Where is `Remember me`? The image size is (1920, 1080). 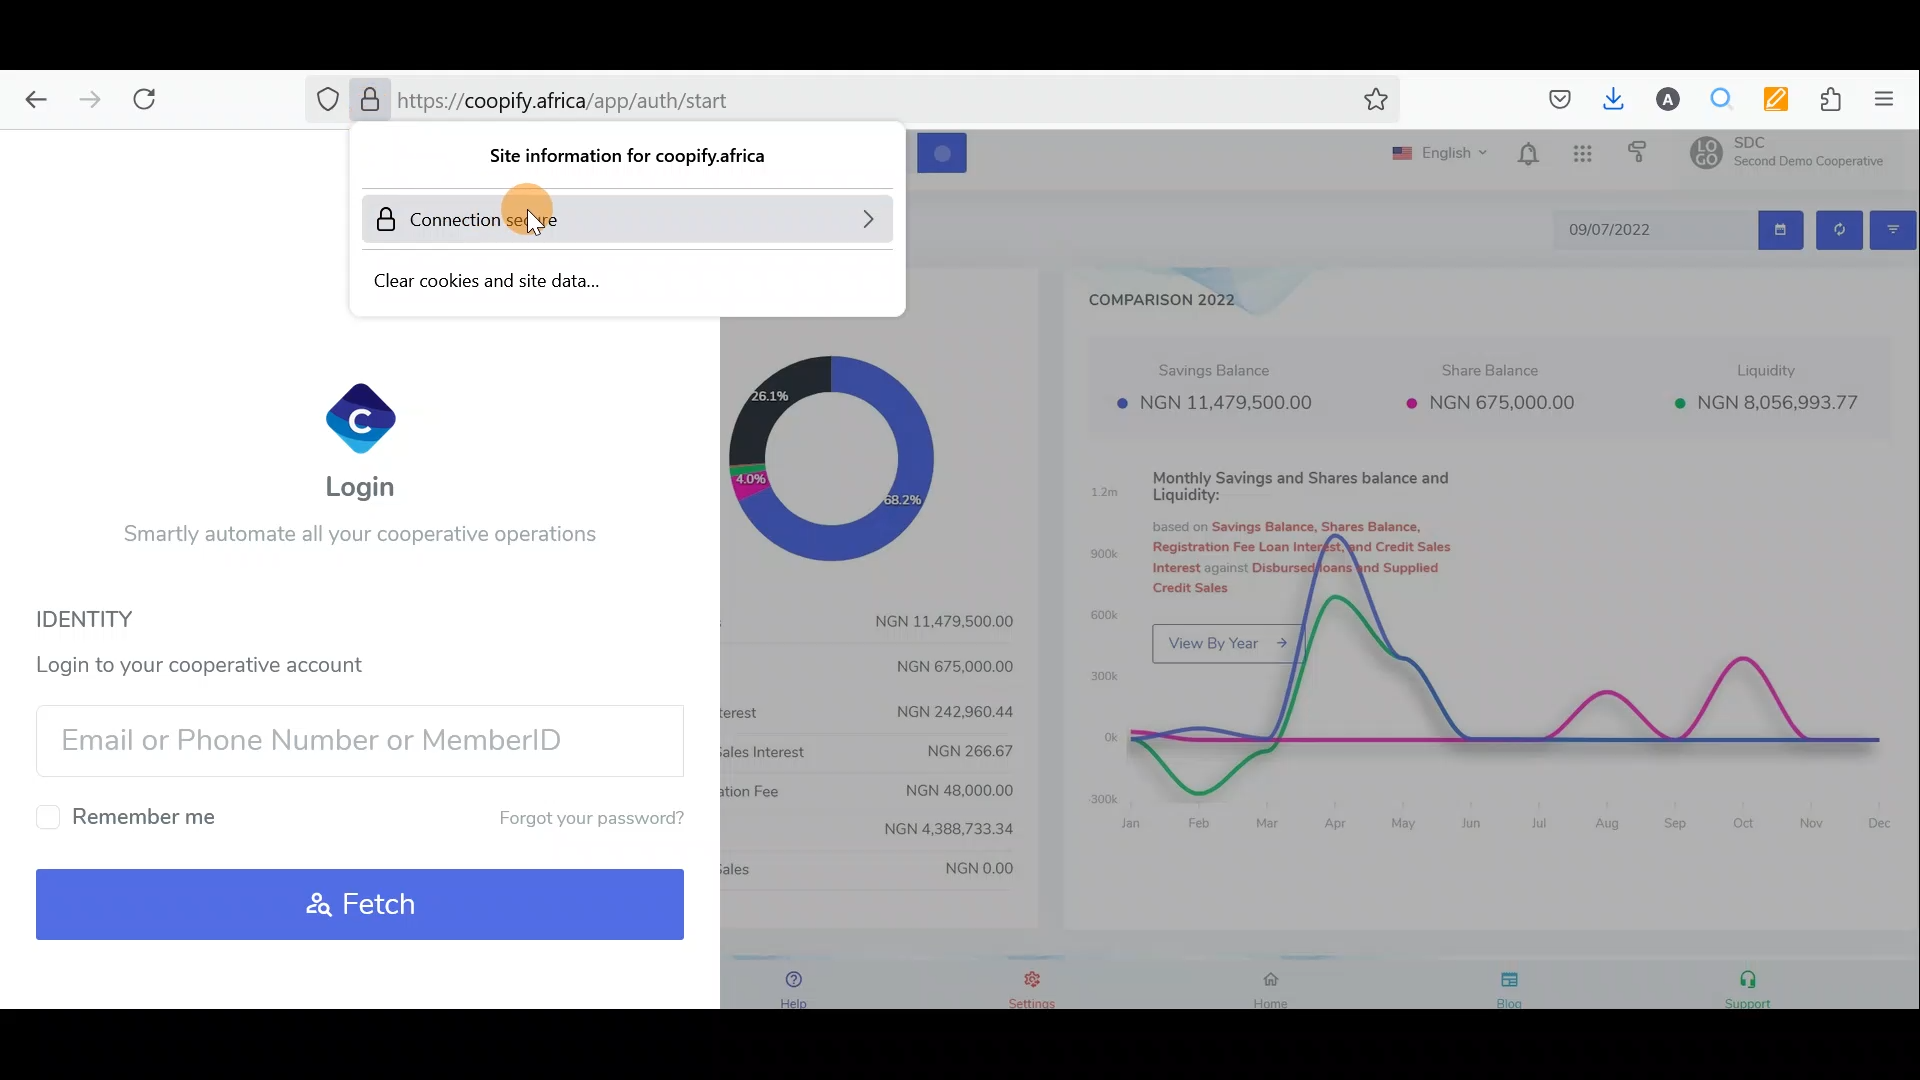
Remember me is located at coordinates (134, 816).